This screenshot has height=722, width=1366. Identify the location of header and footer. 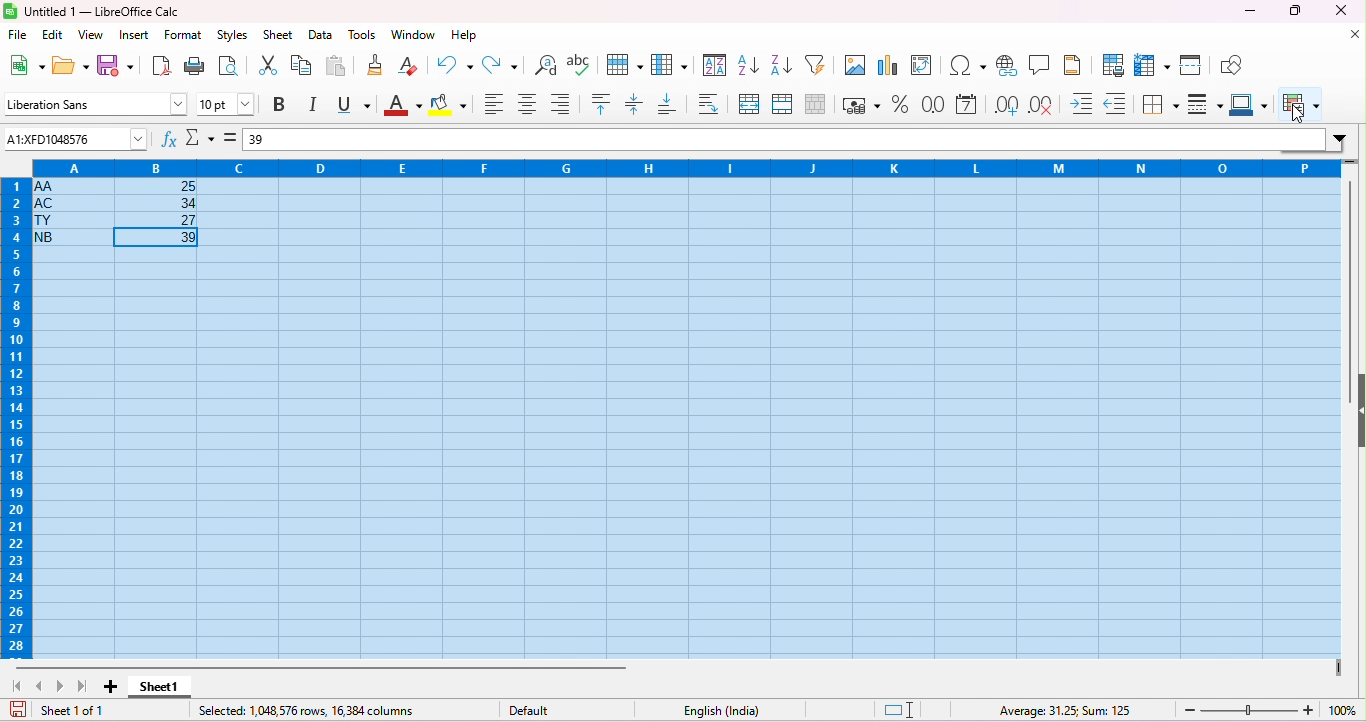
(1074, 64).